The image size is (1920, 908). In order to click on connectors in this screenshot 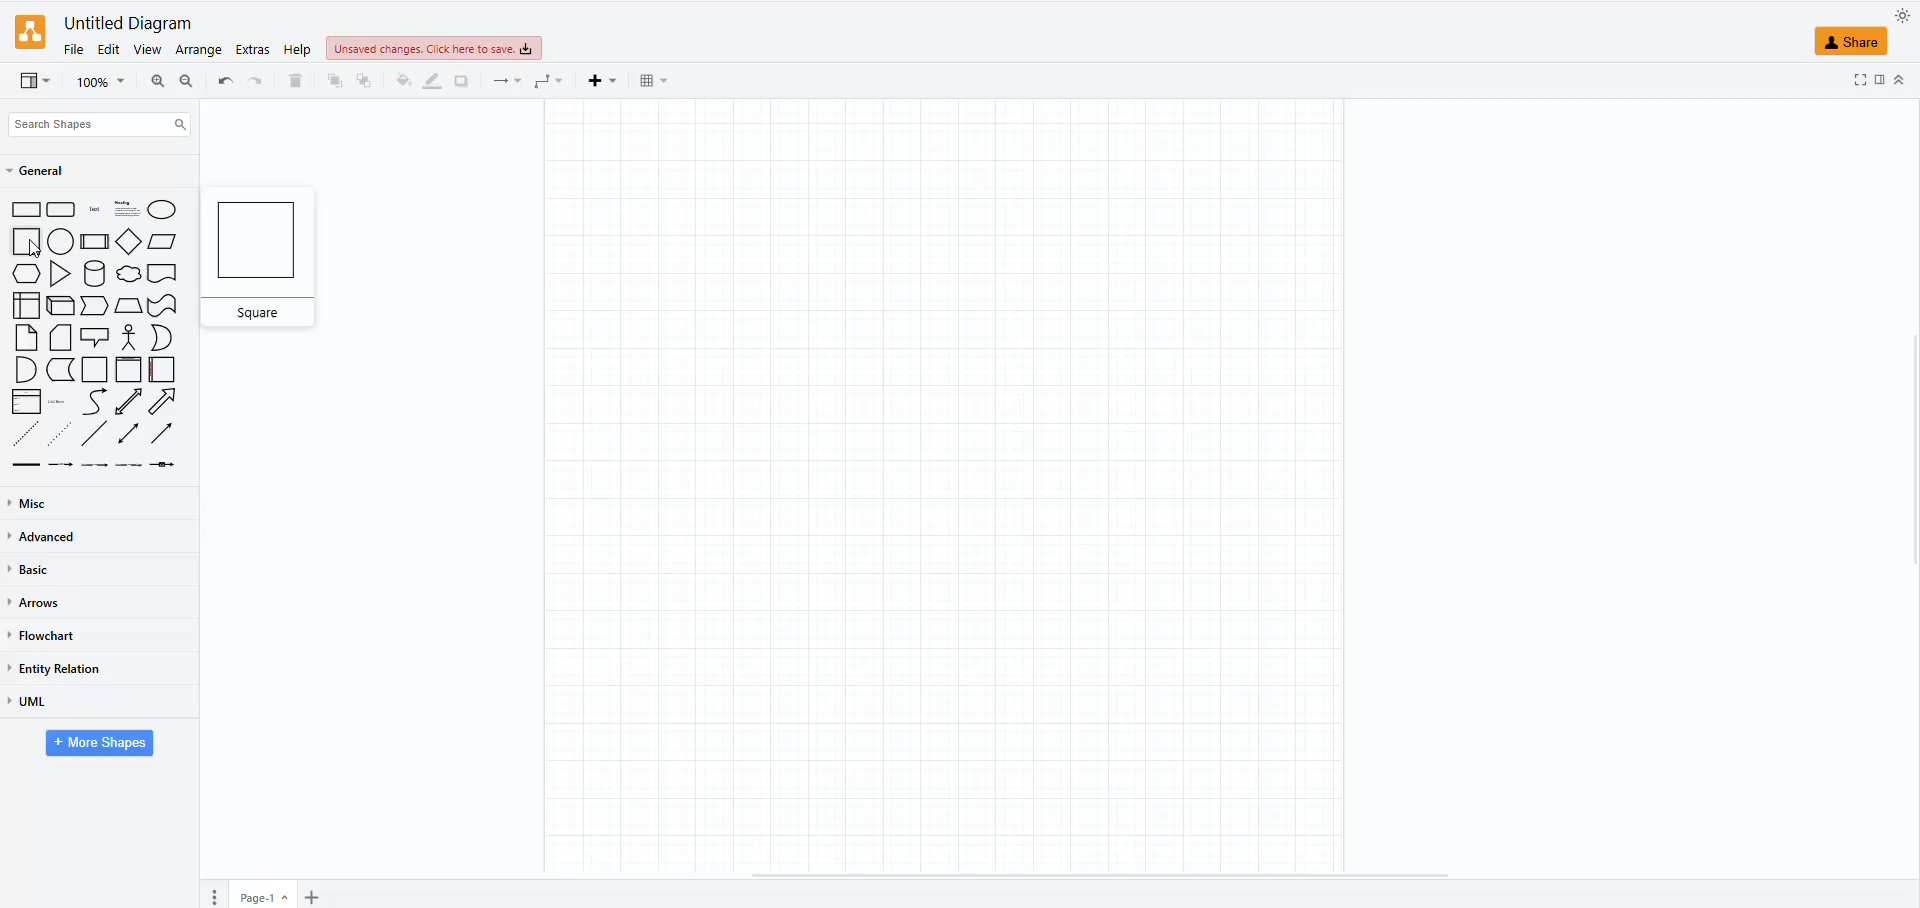, I will do `click(508, 82)`.